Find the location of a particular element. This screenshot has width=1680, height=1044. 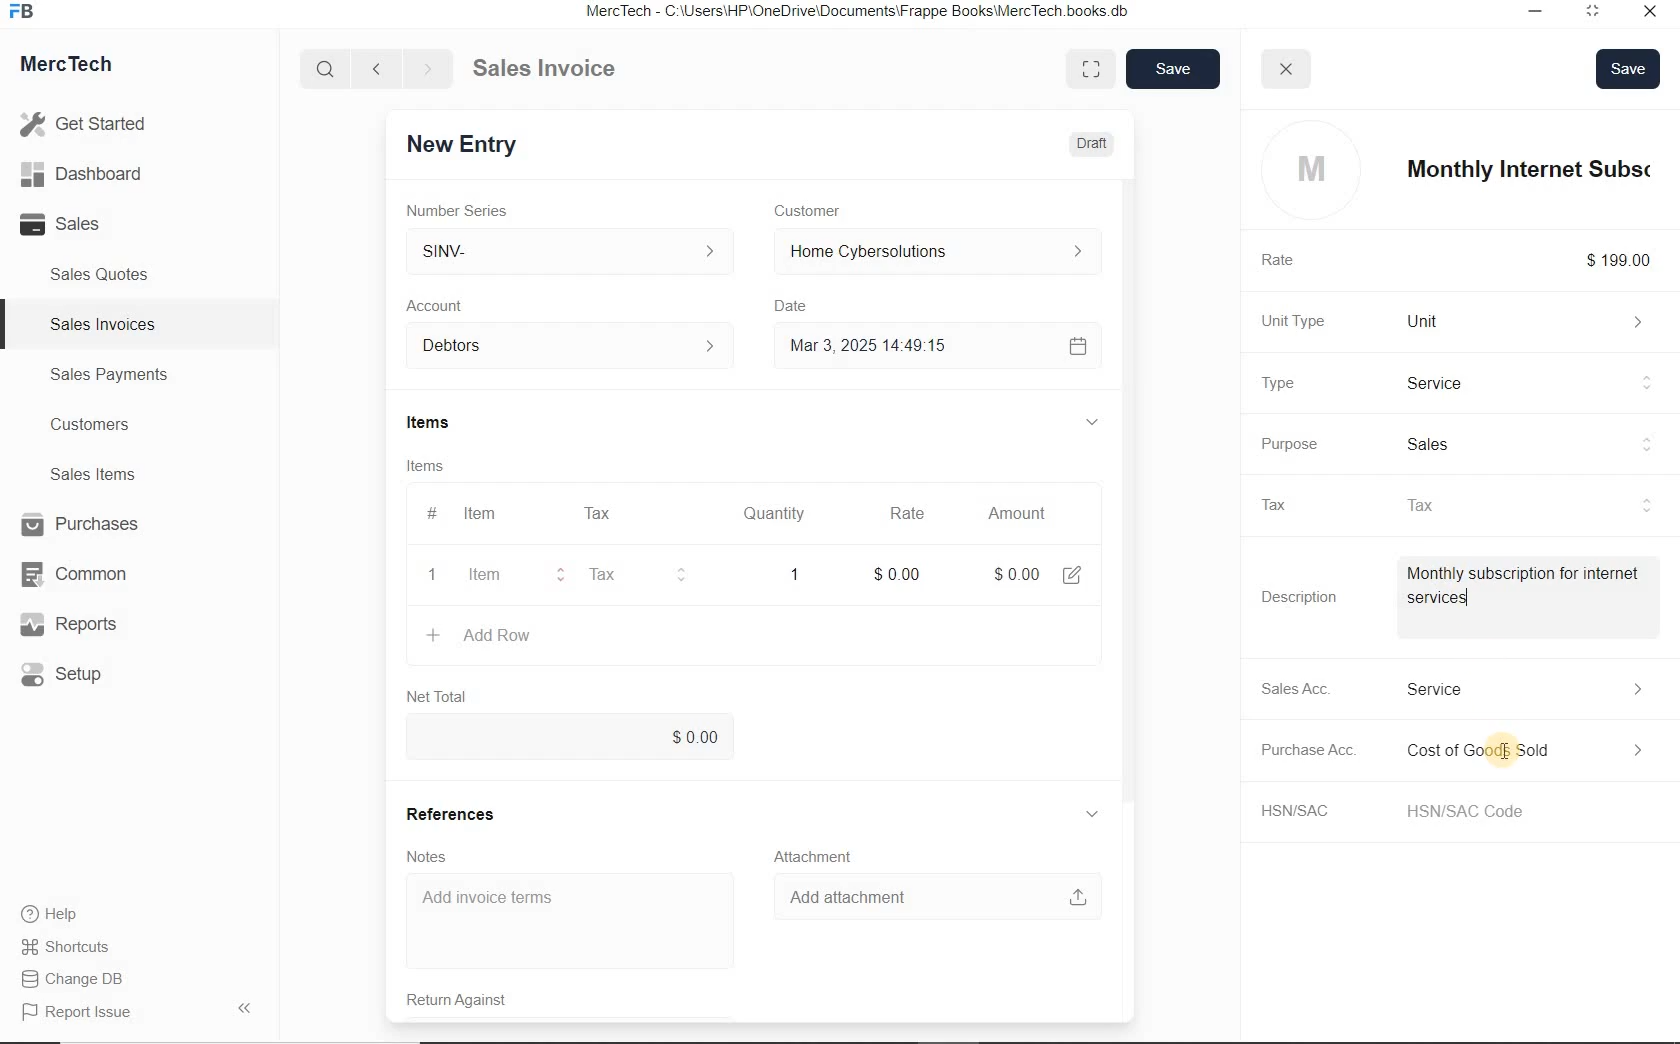

item line number is located at coordinates (426, 547).